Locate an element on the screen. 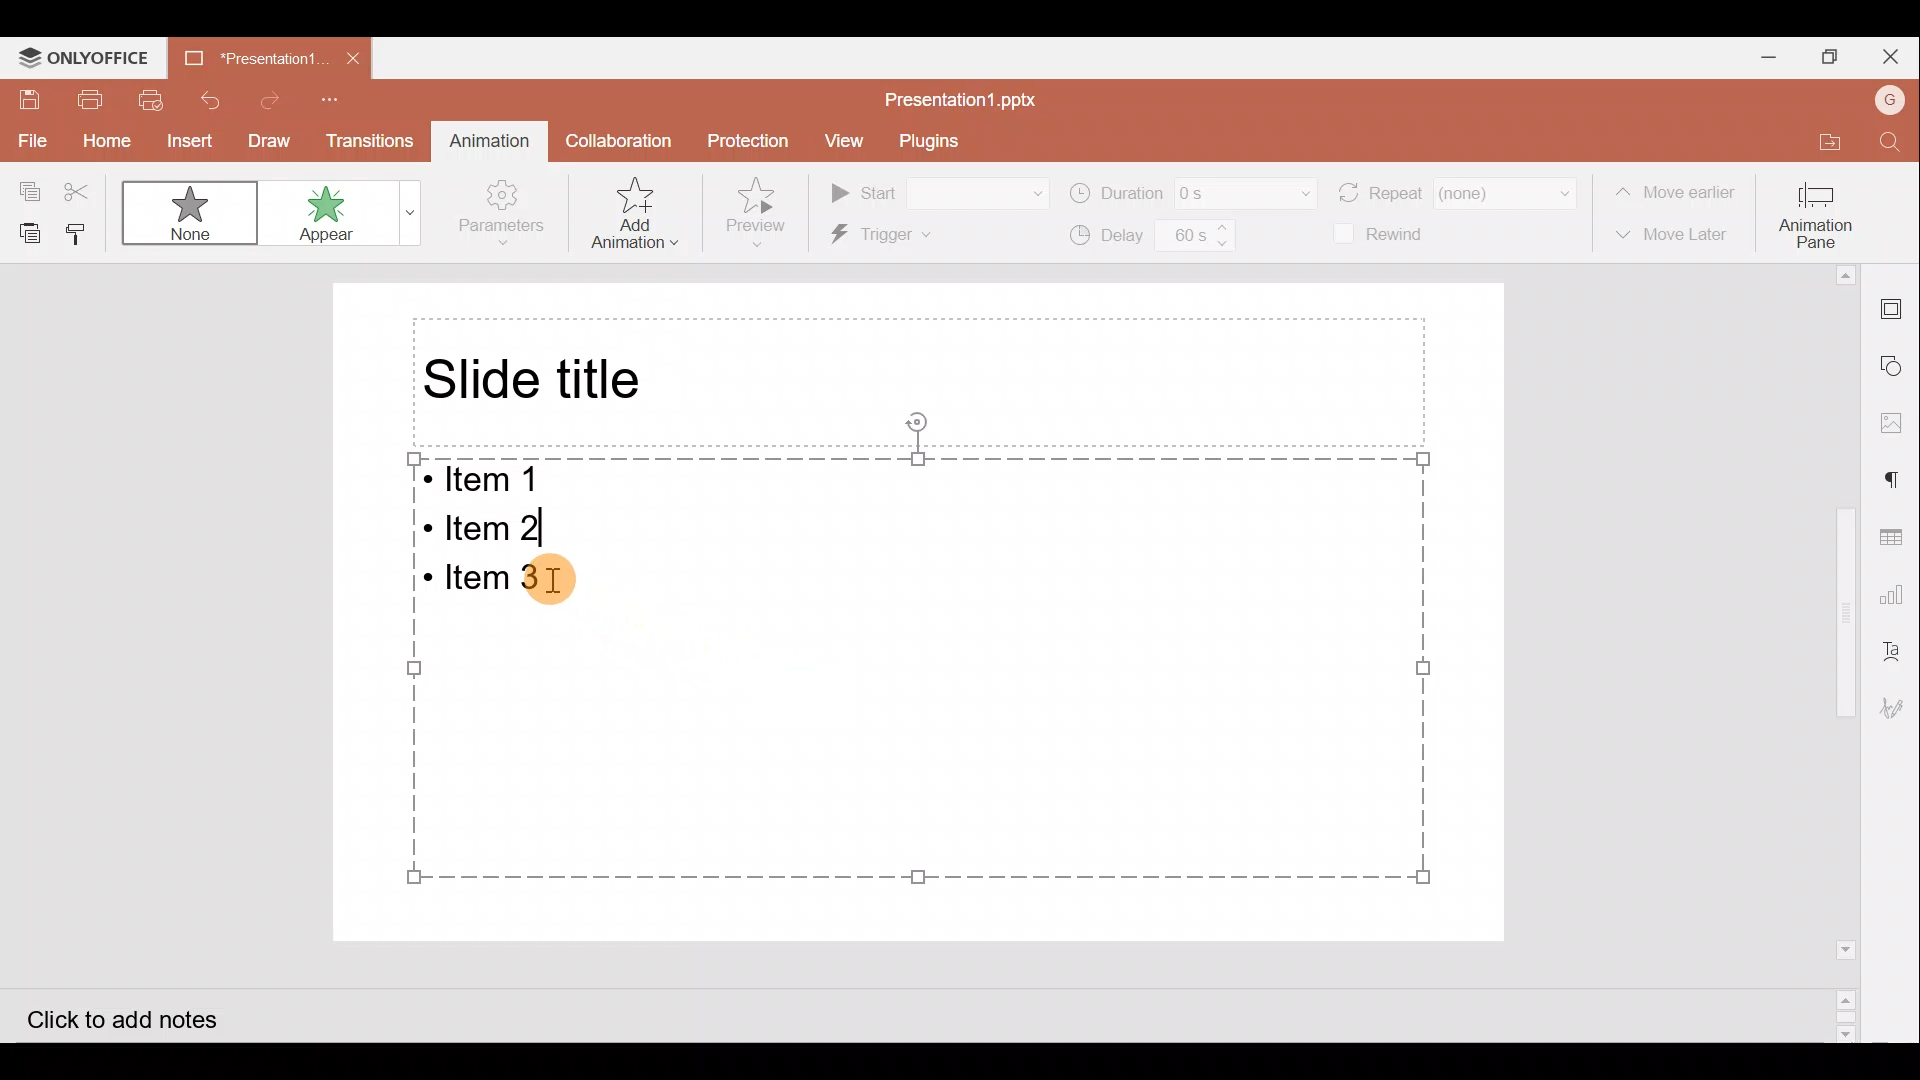 The width and height of the screenshot is (1920, 1080). Account name is located at coordinates (1891, 103).